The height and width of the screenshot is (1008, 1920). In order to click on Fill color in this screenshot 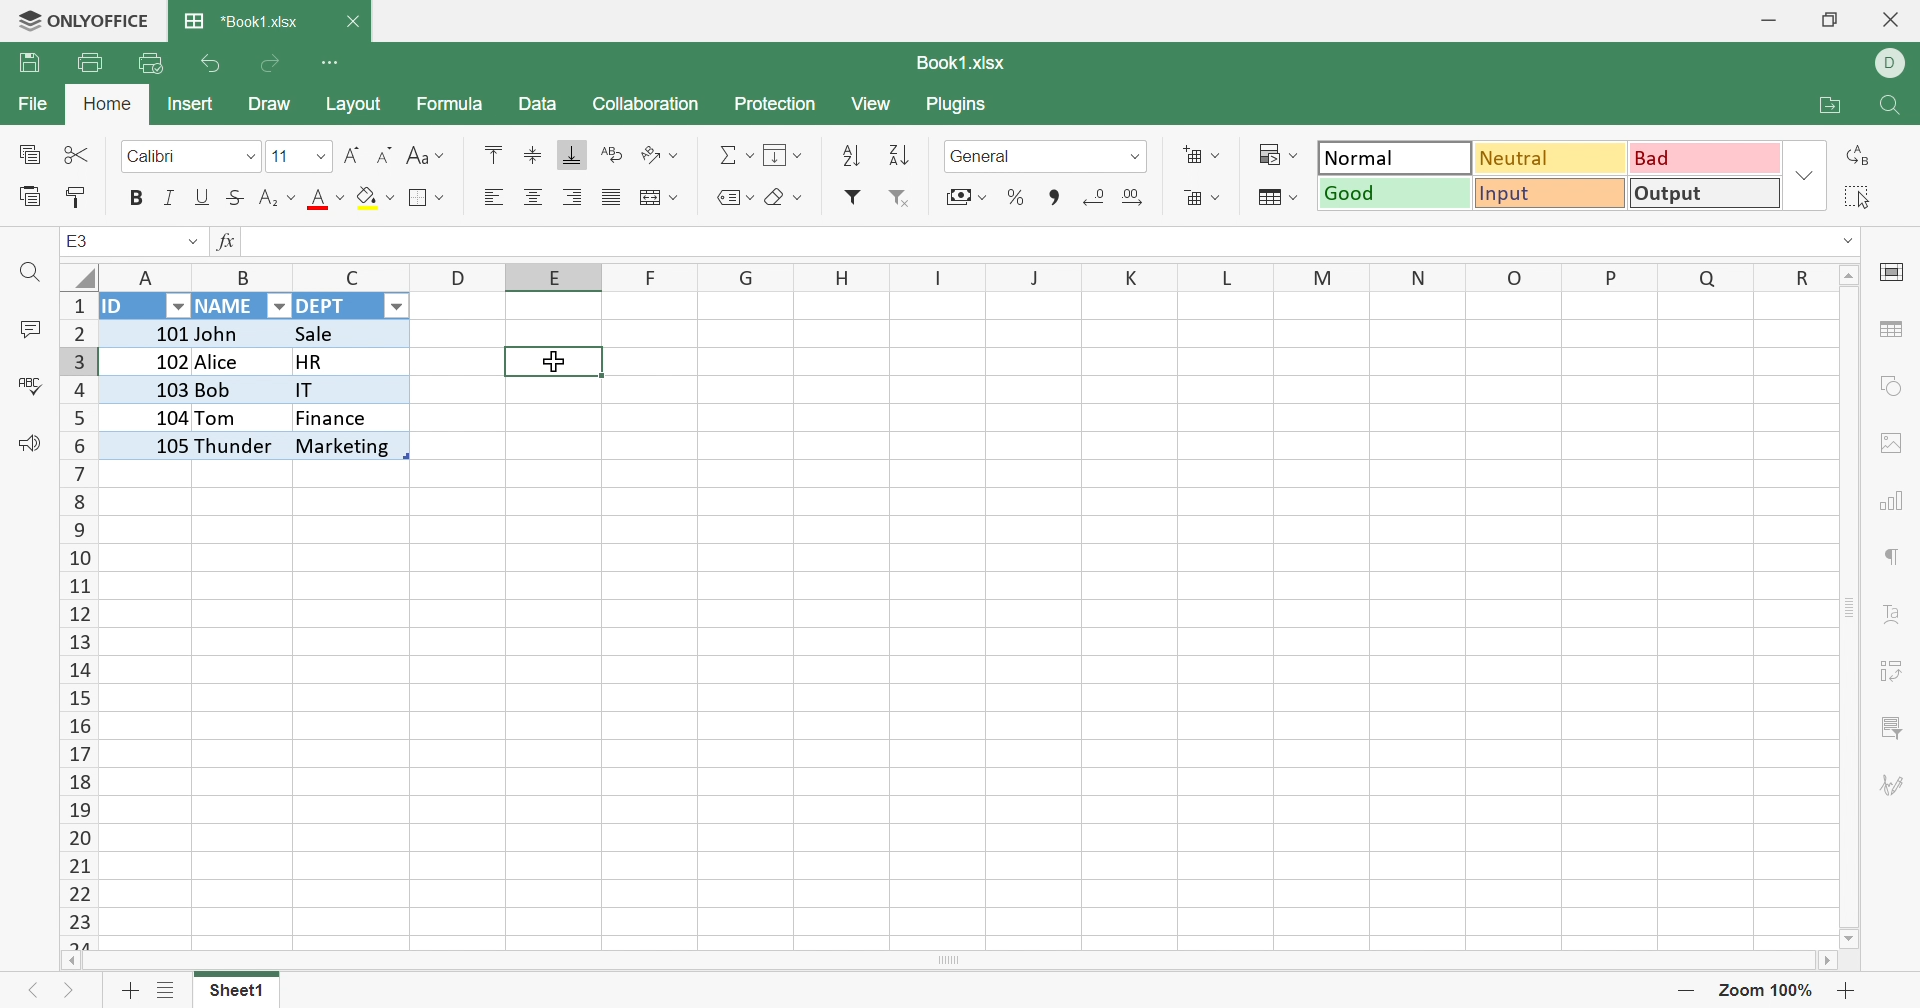, I will do `click(376, 197)`.